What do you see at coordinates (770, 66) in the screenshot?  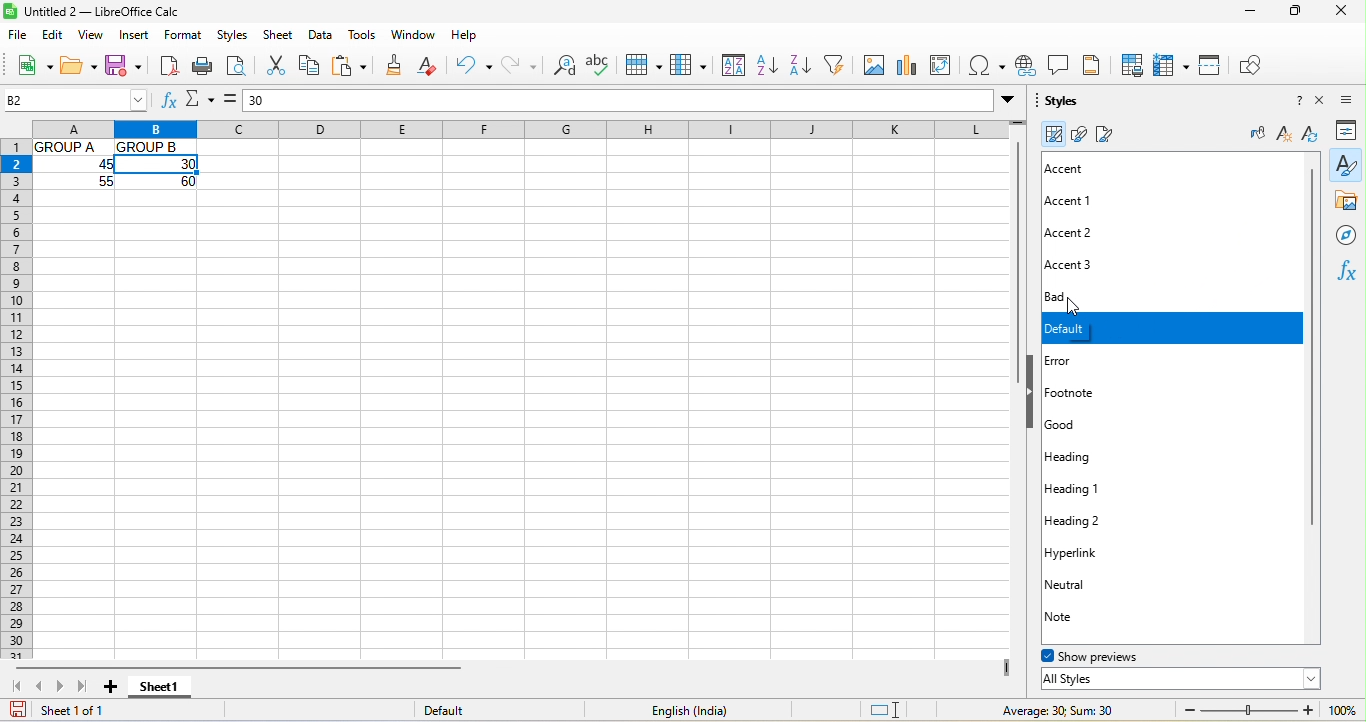 I see `sort ascending` at bounding box center [770, 66].